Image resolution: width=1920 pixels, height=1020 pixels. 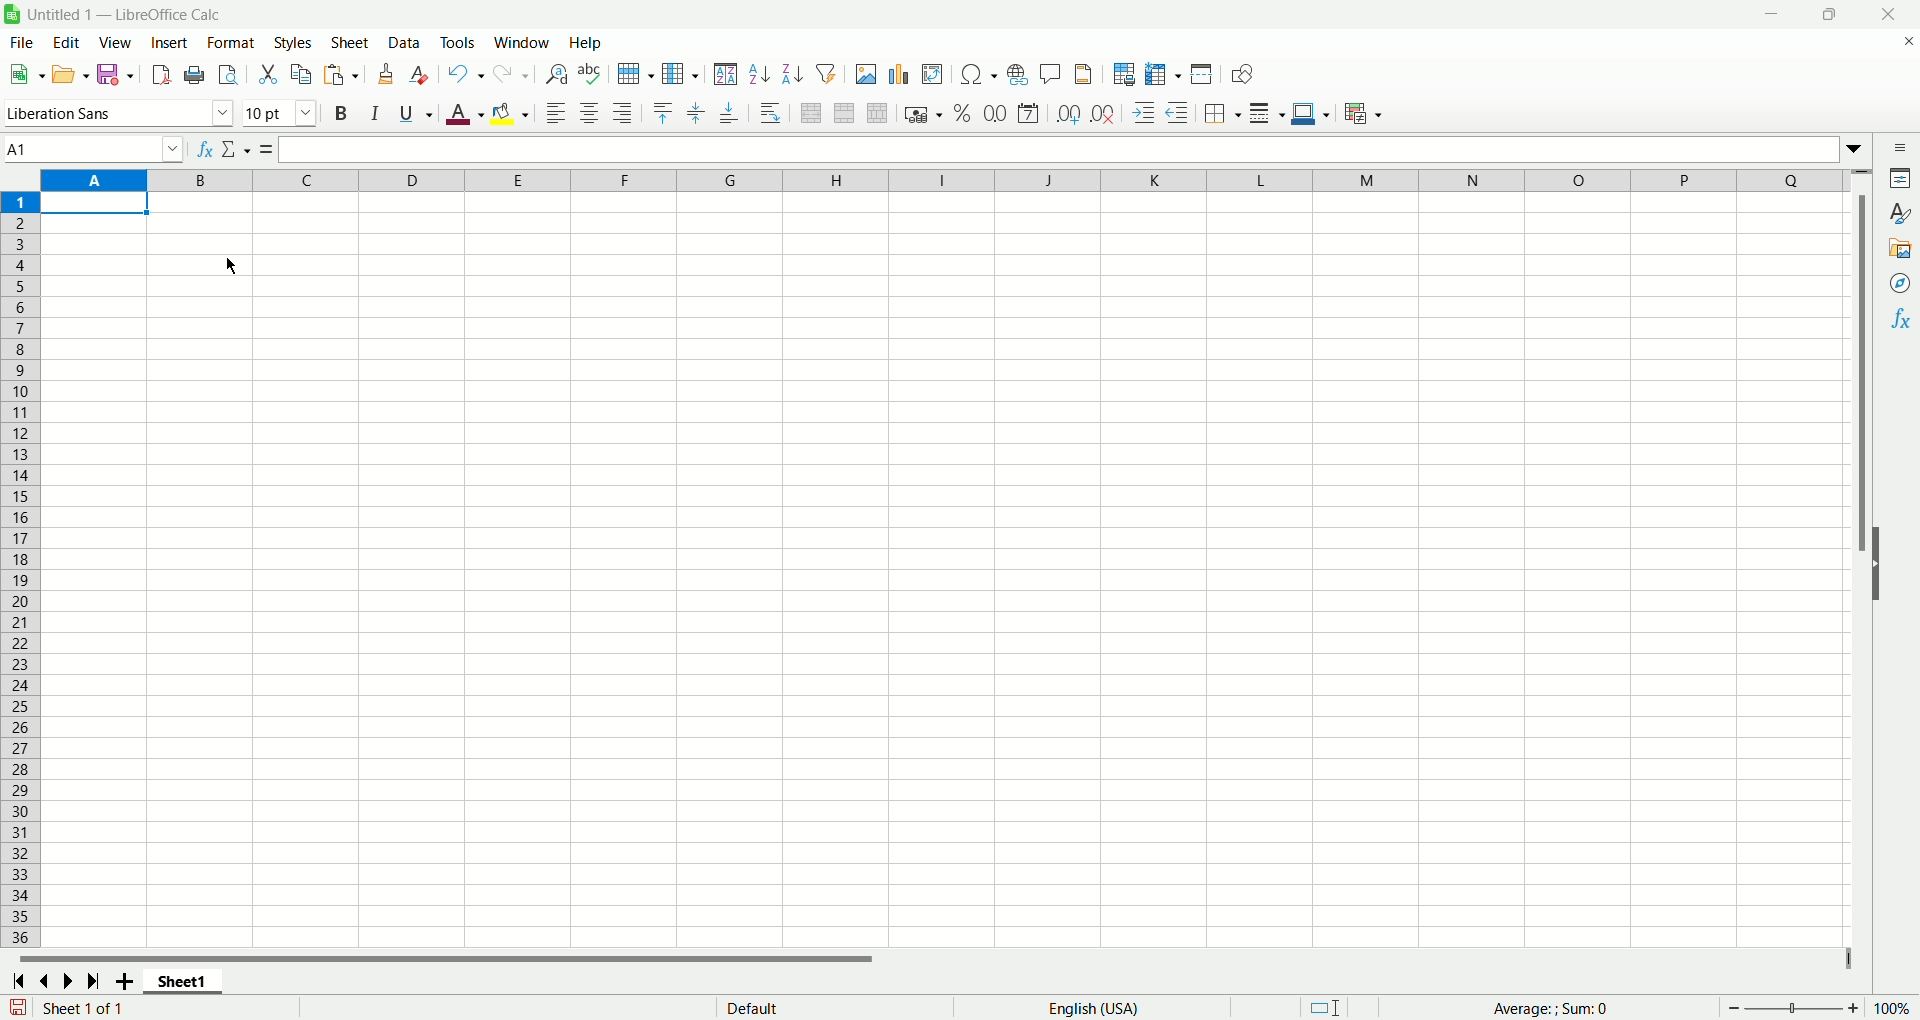 What do you see at coordinates (959, 114) in the screenshot?
I see `format as percent` at bounding box center [959, 114].